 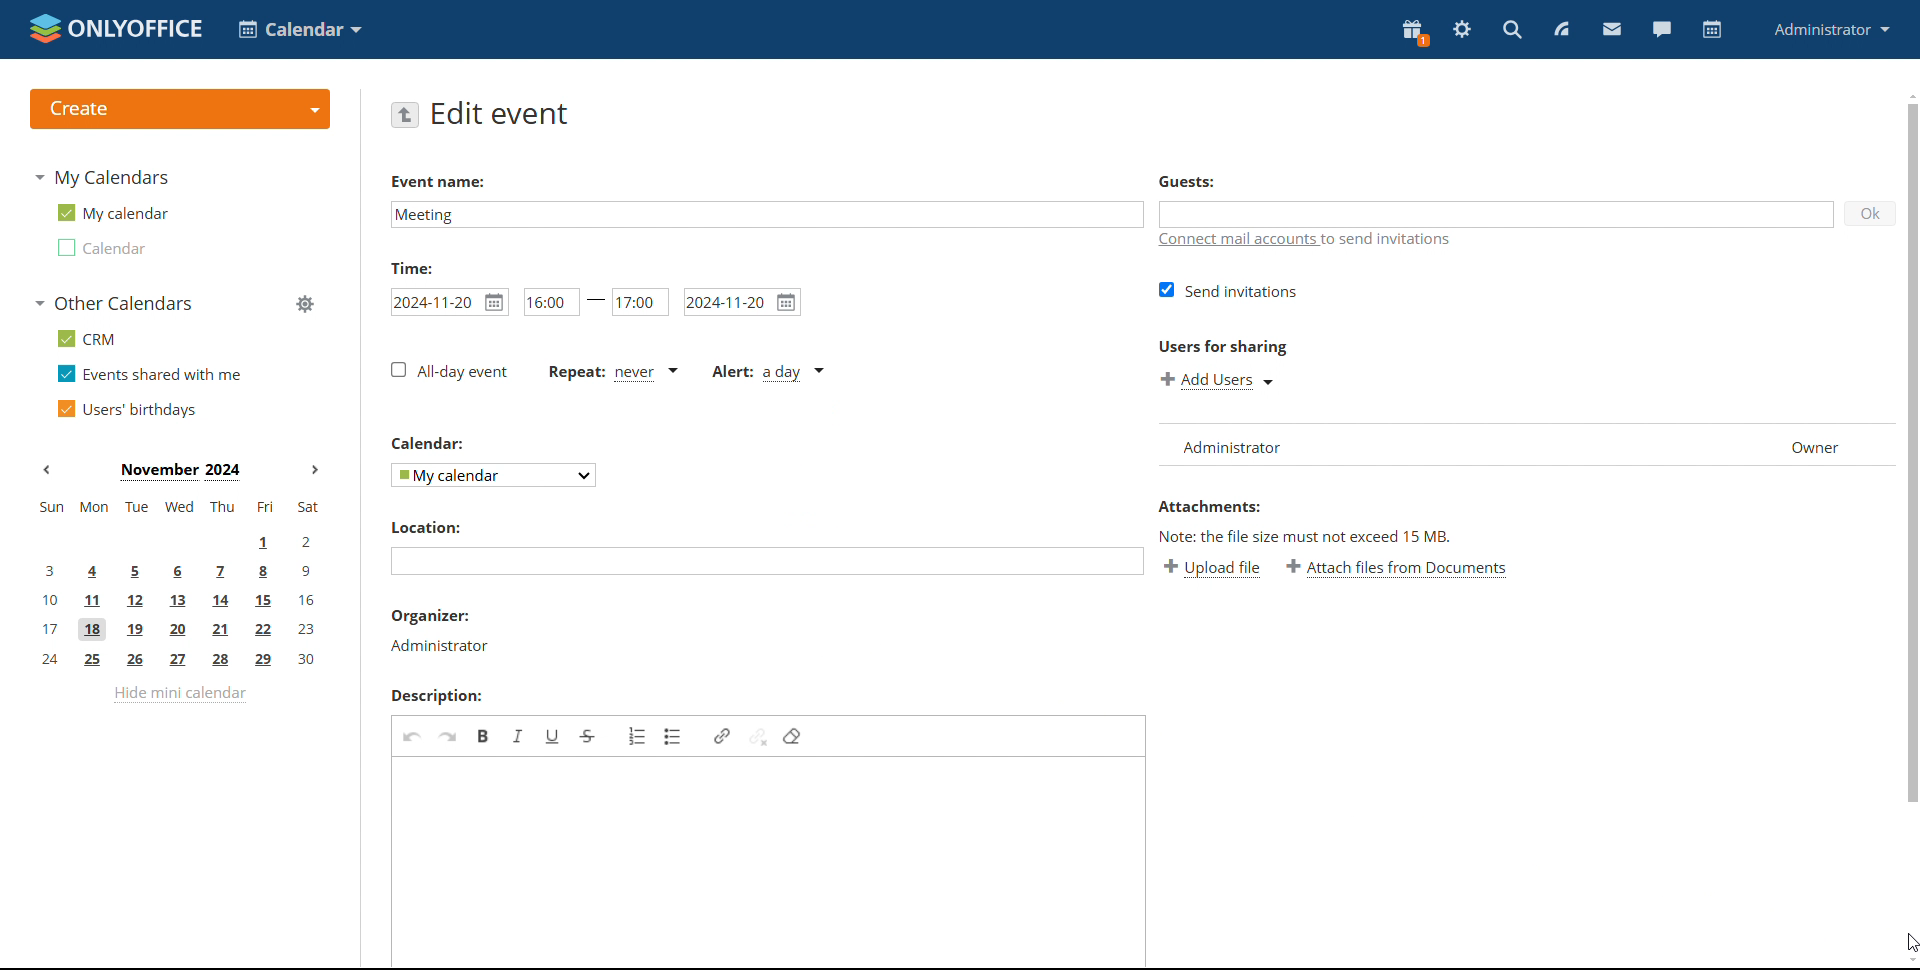 I want to click on crm, so click(x=83, y=338).